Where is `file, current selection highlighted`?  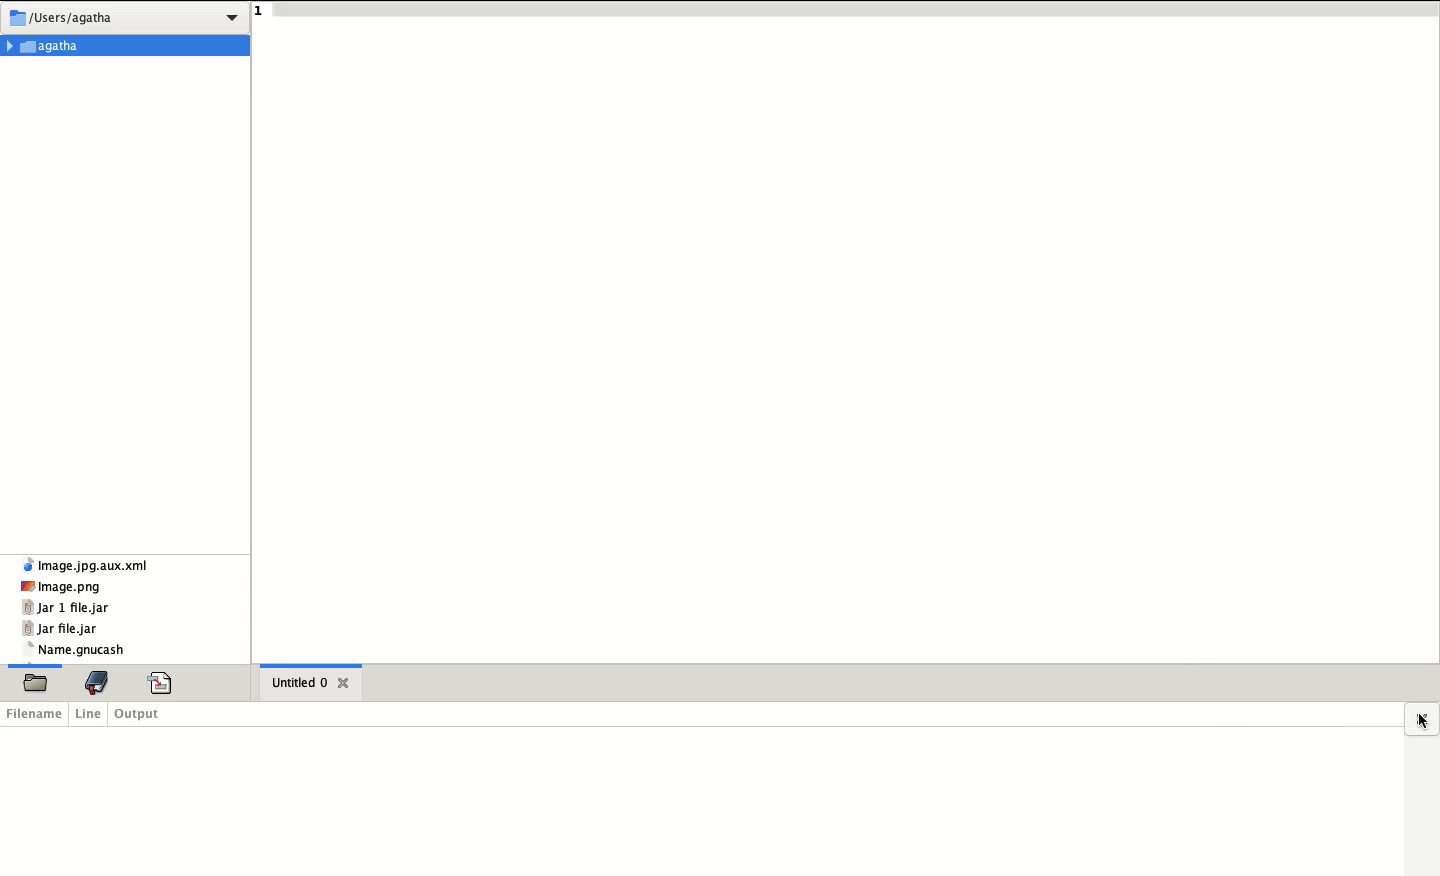
file, current selection highlighted is located at coordinates (35, 682).